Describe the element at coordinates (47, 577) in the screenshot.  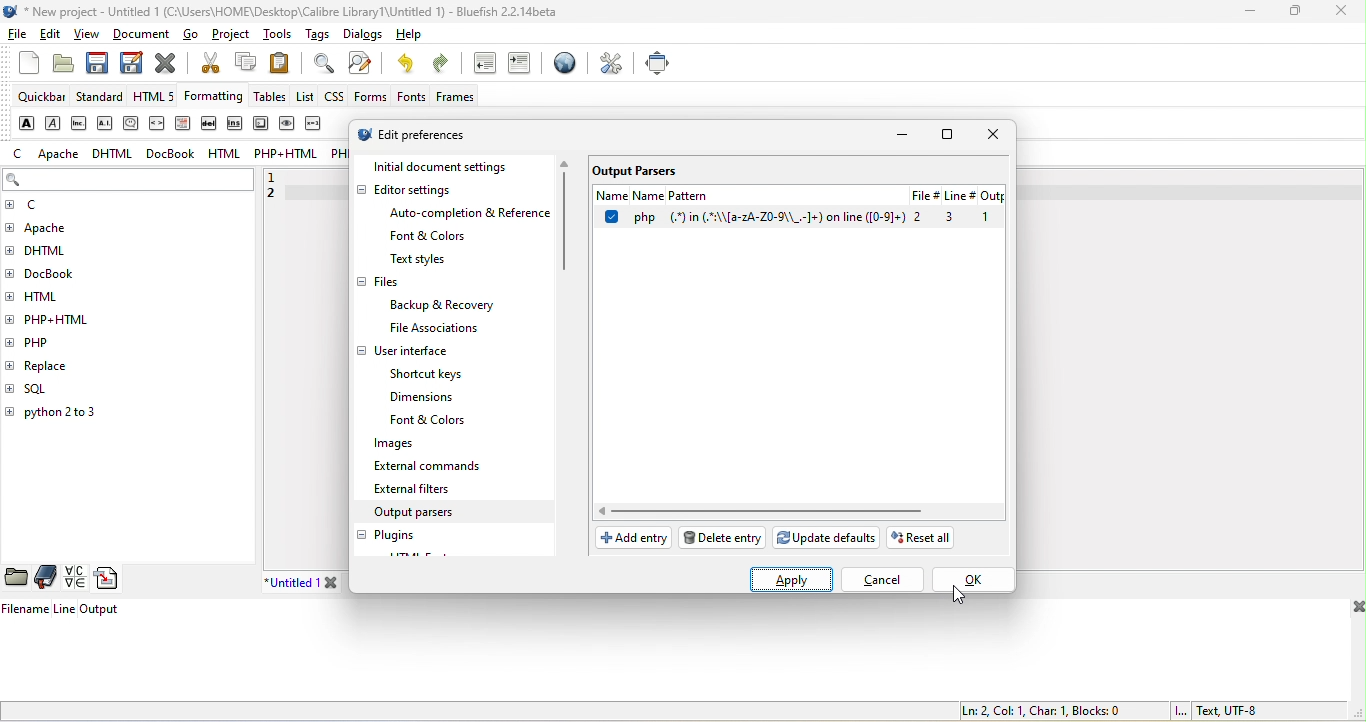
I see `bookmarks` at that location.